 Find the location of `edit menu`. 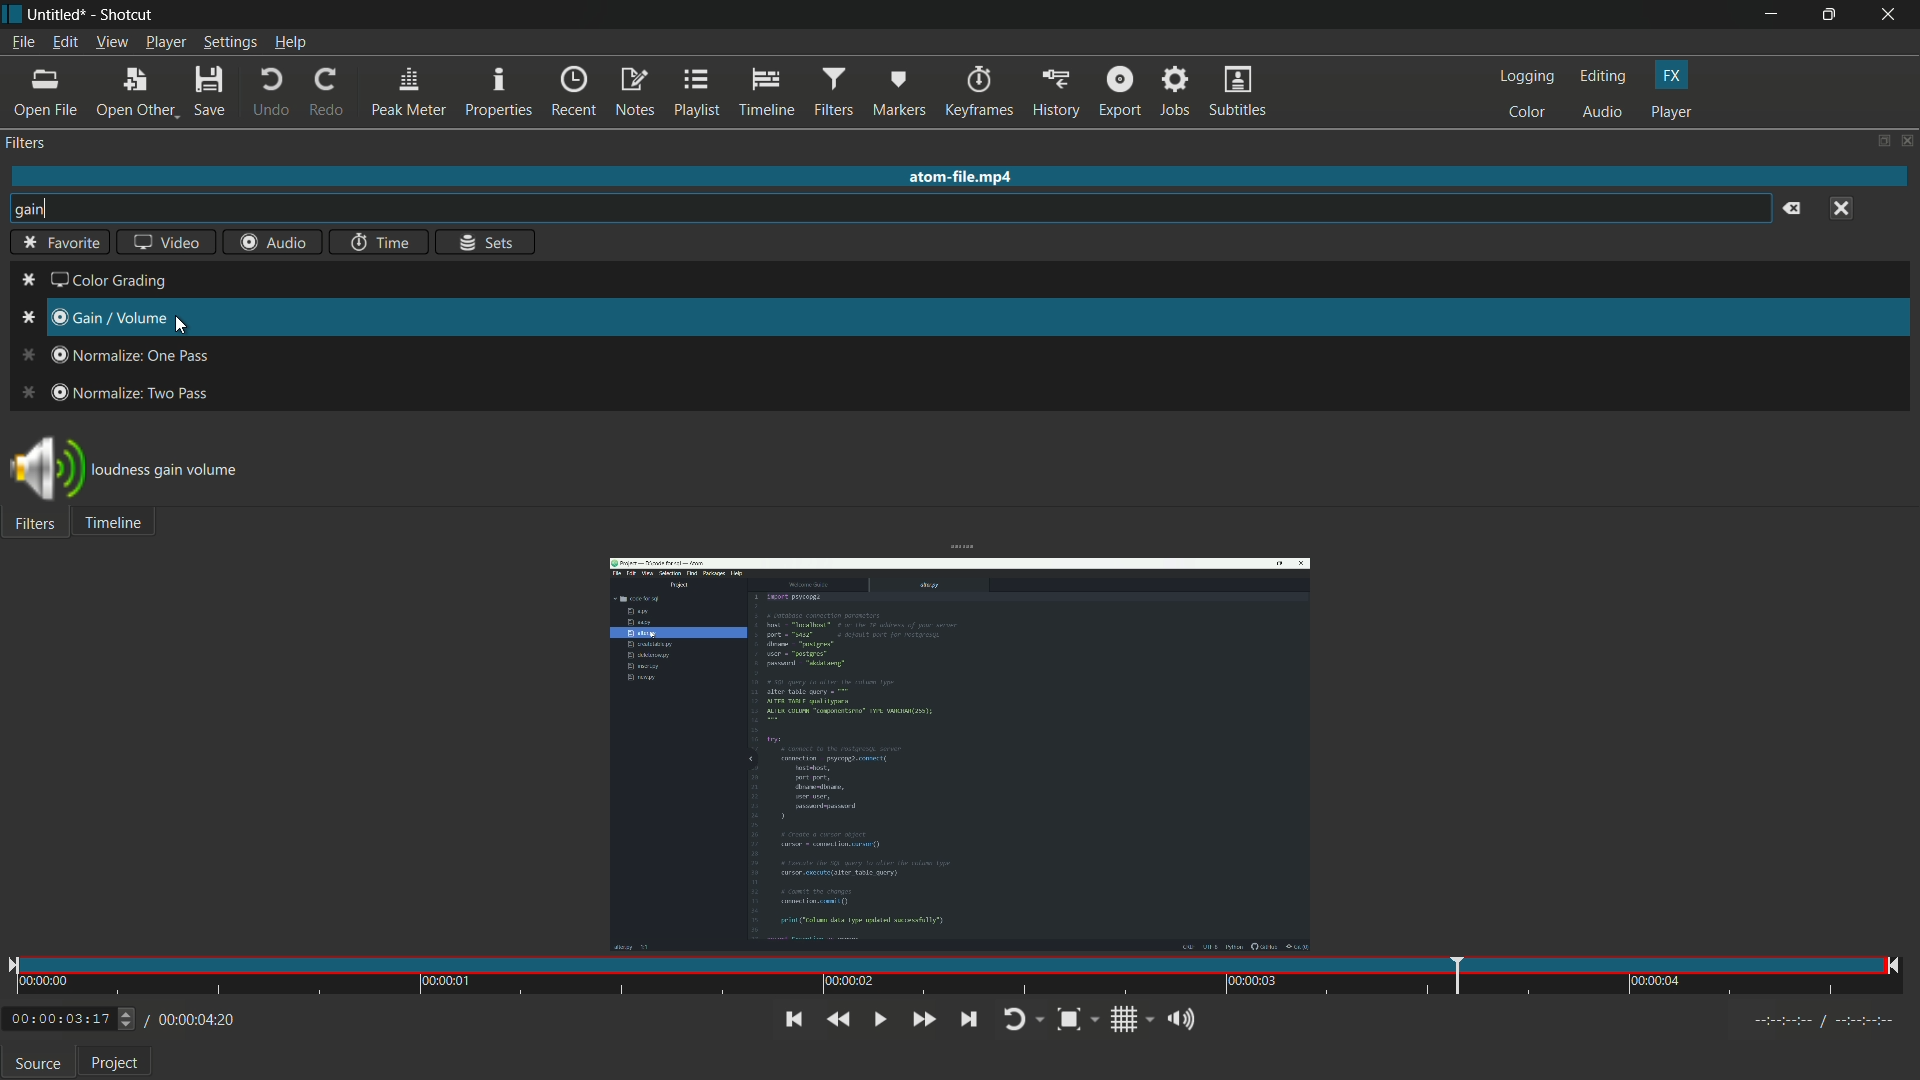

edit menu is located at coordinates (65, 43).